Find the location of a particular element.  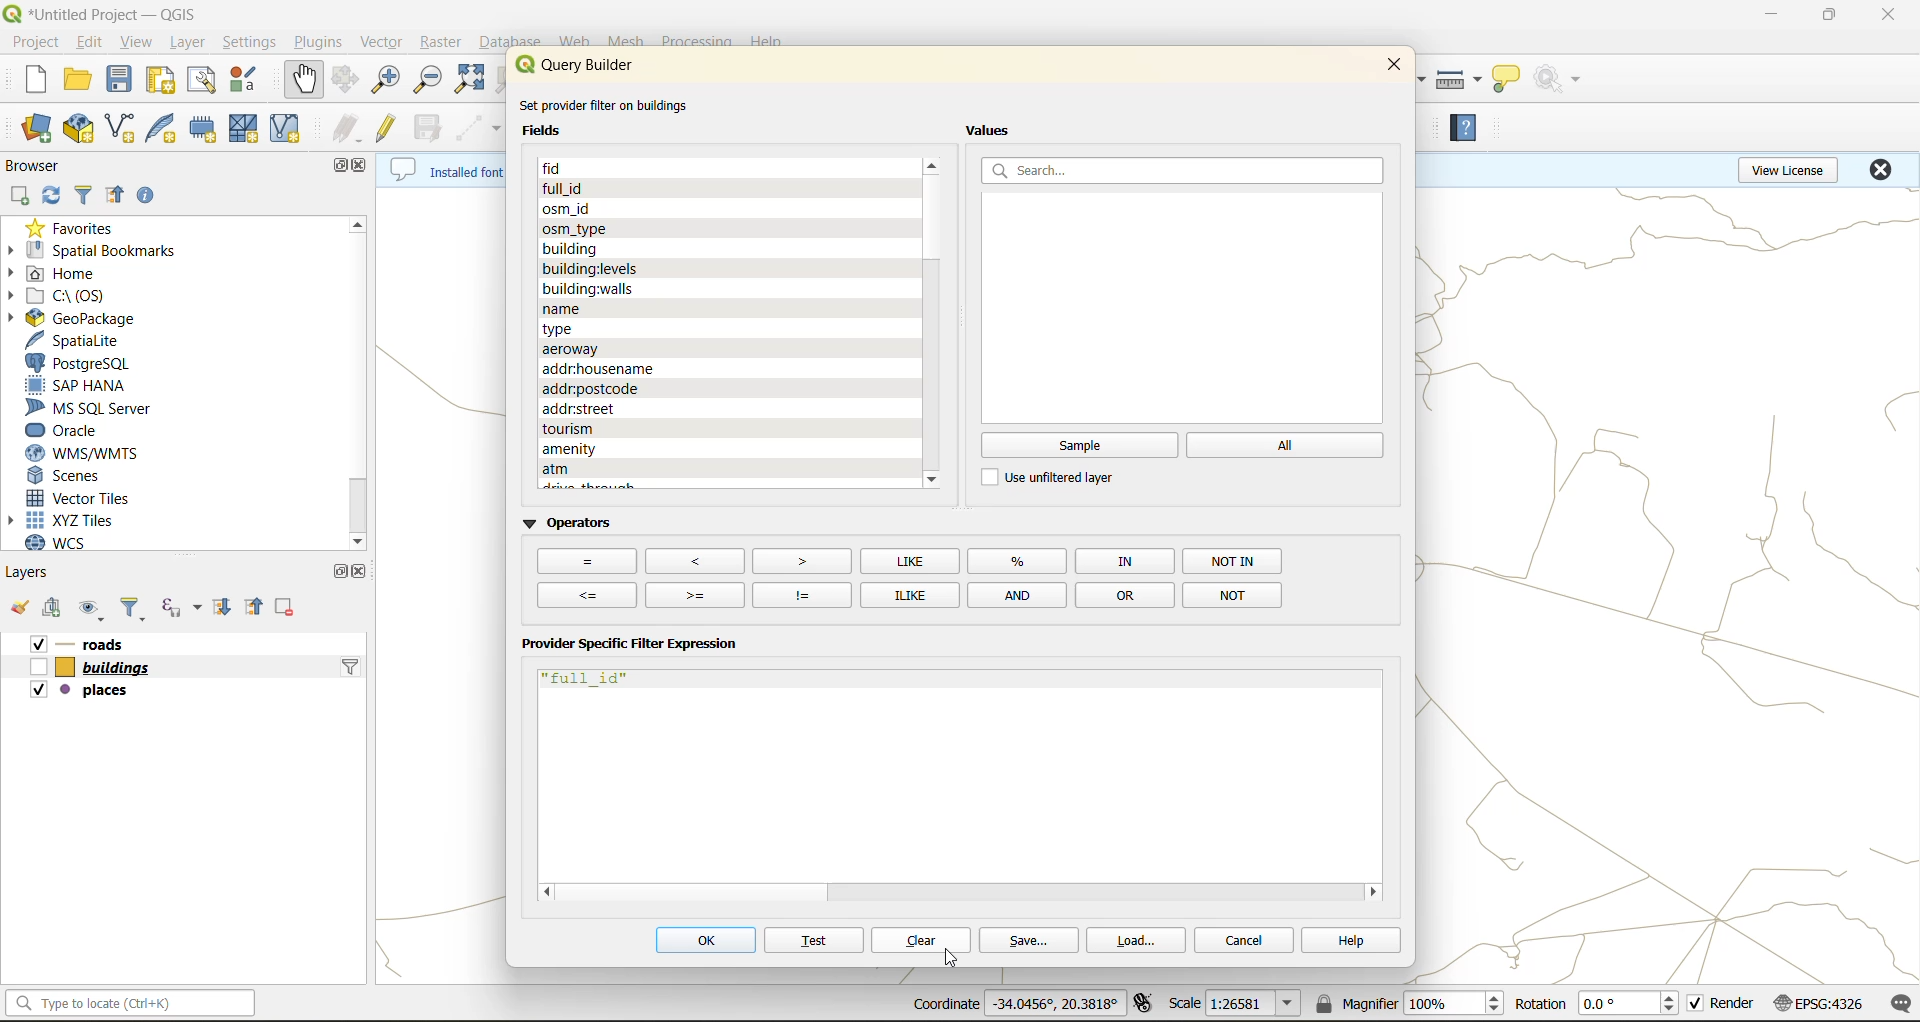

geopackage is located at coordinates (94, 318).